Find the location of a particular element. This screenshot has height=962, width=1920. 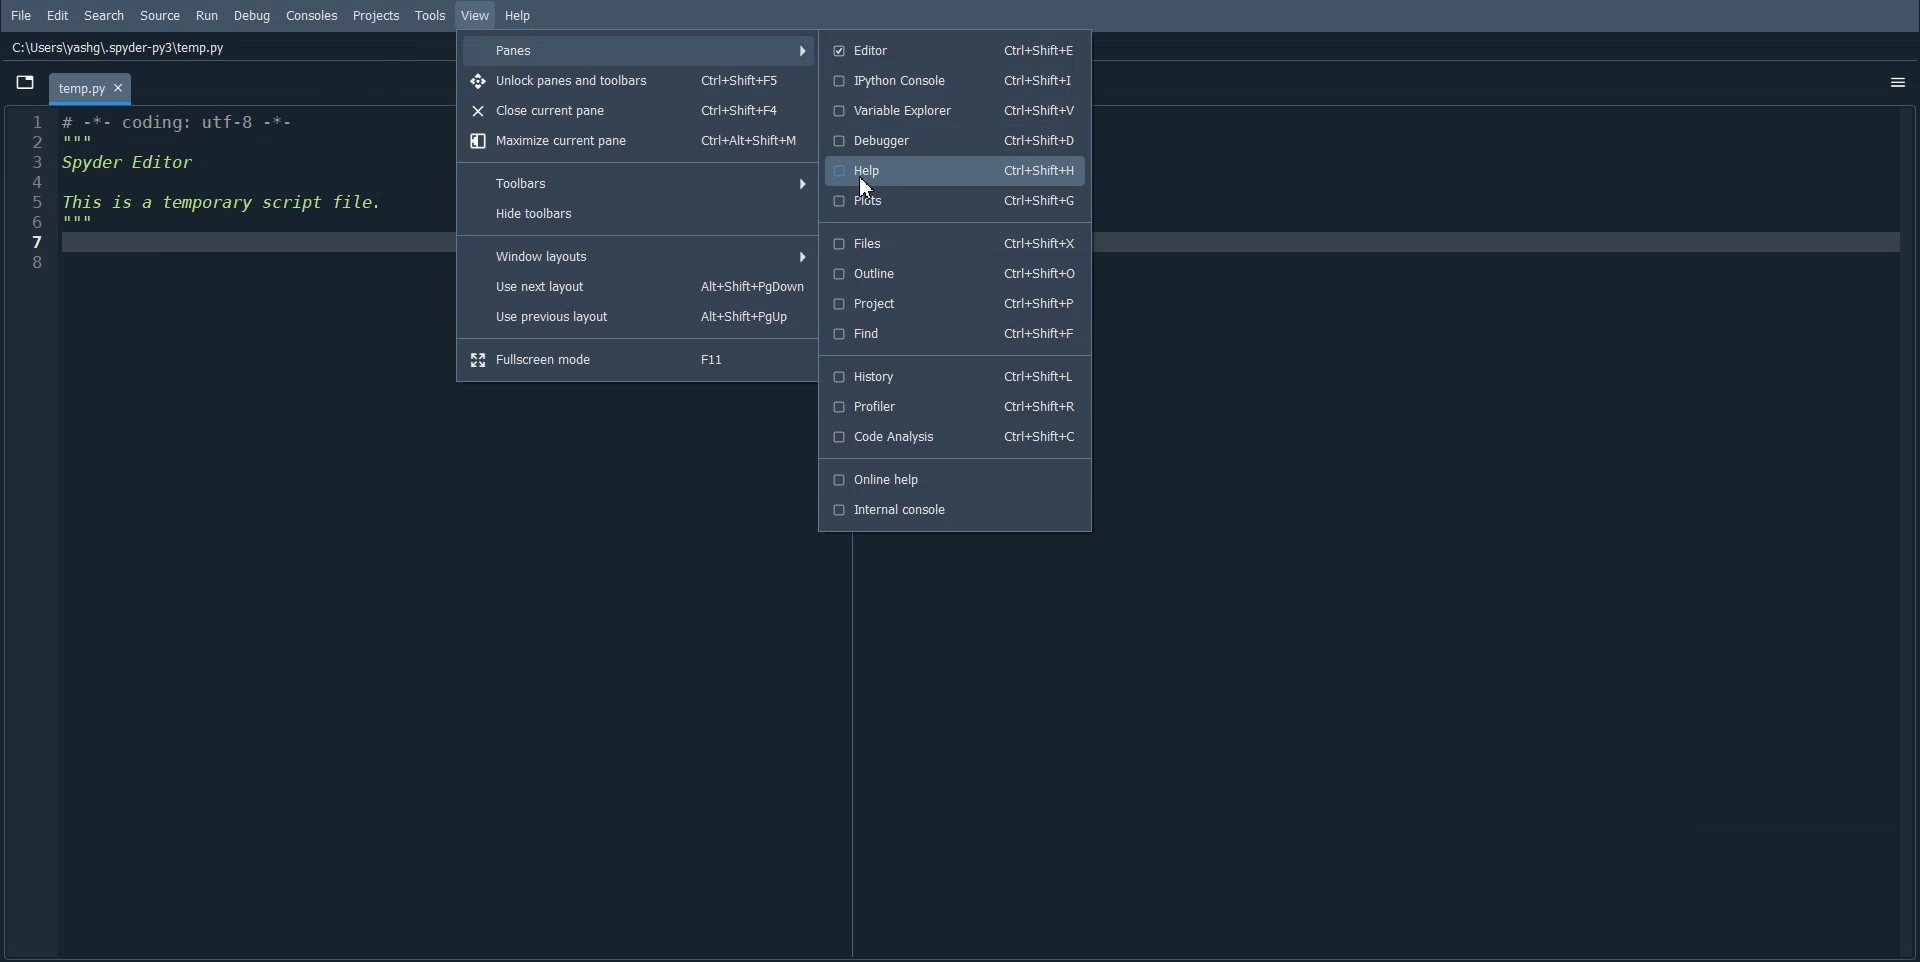

Variable Explore is located at coordinates (956, 110).